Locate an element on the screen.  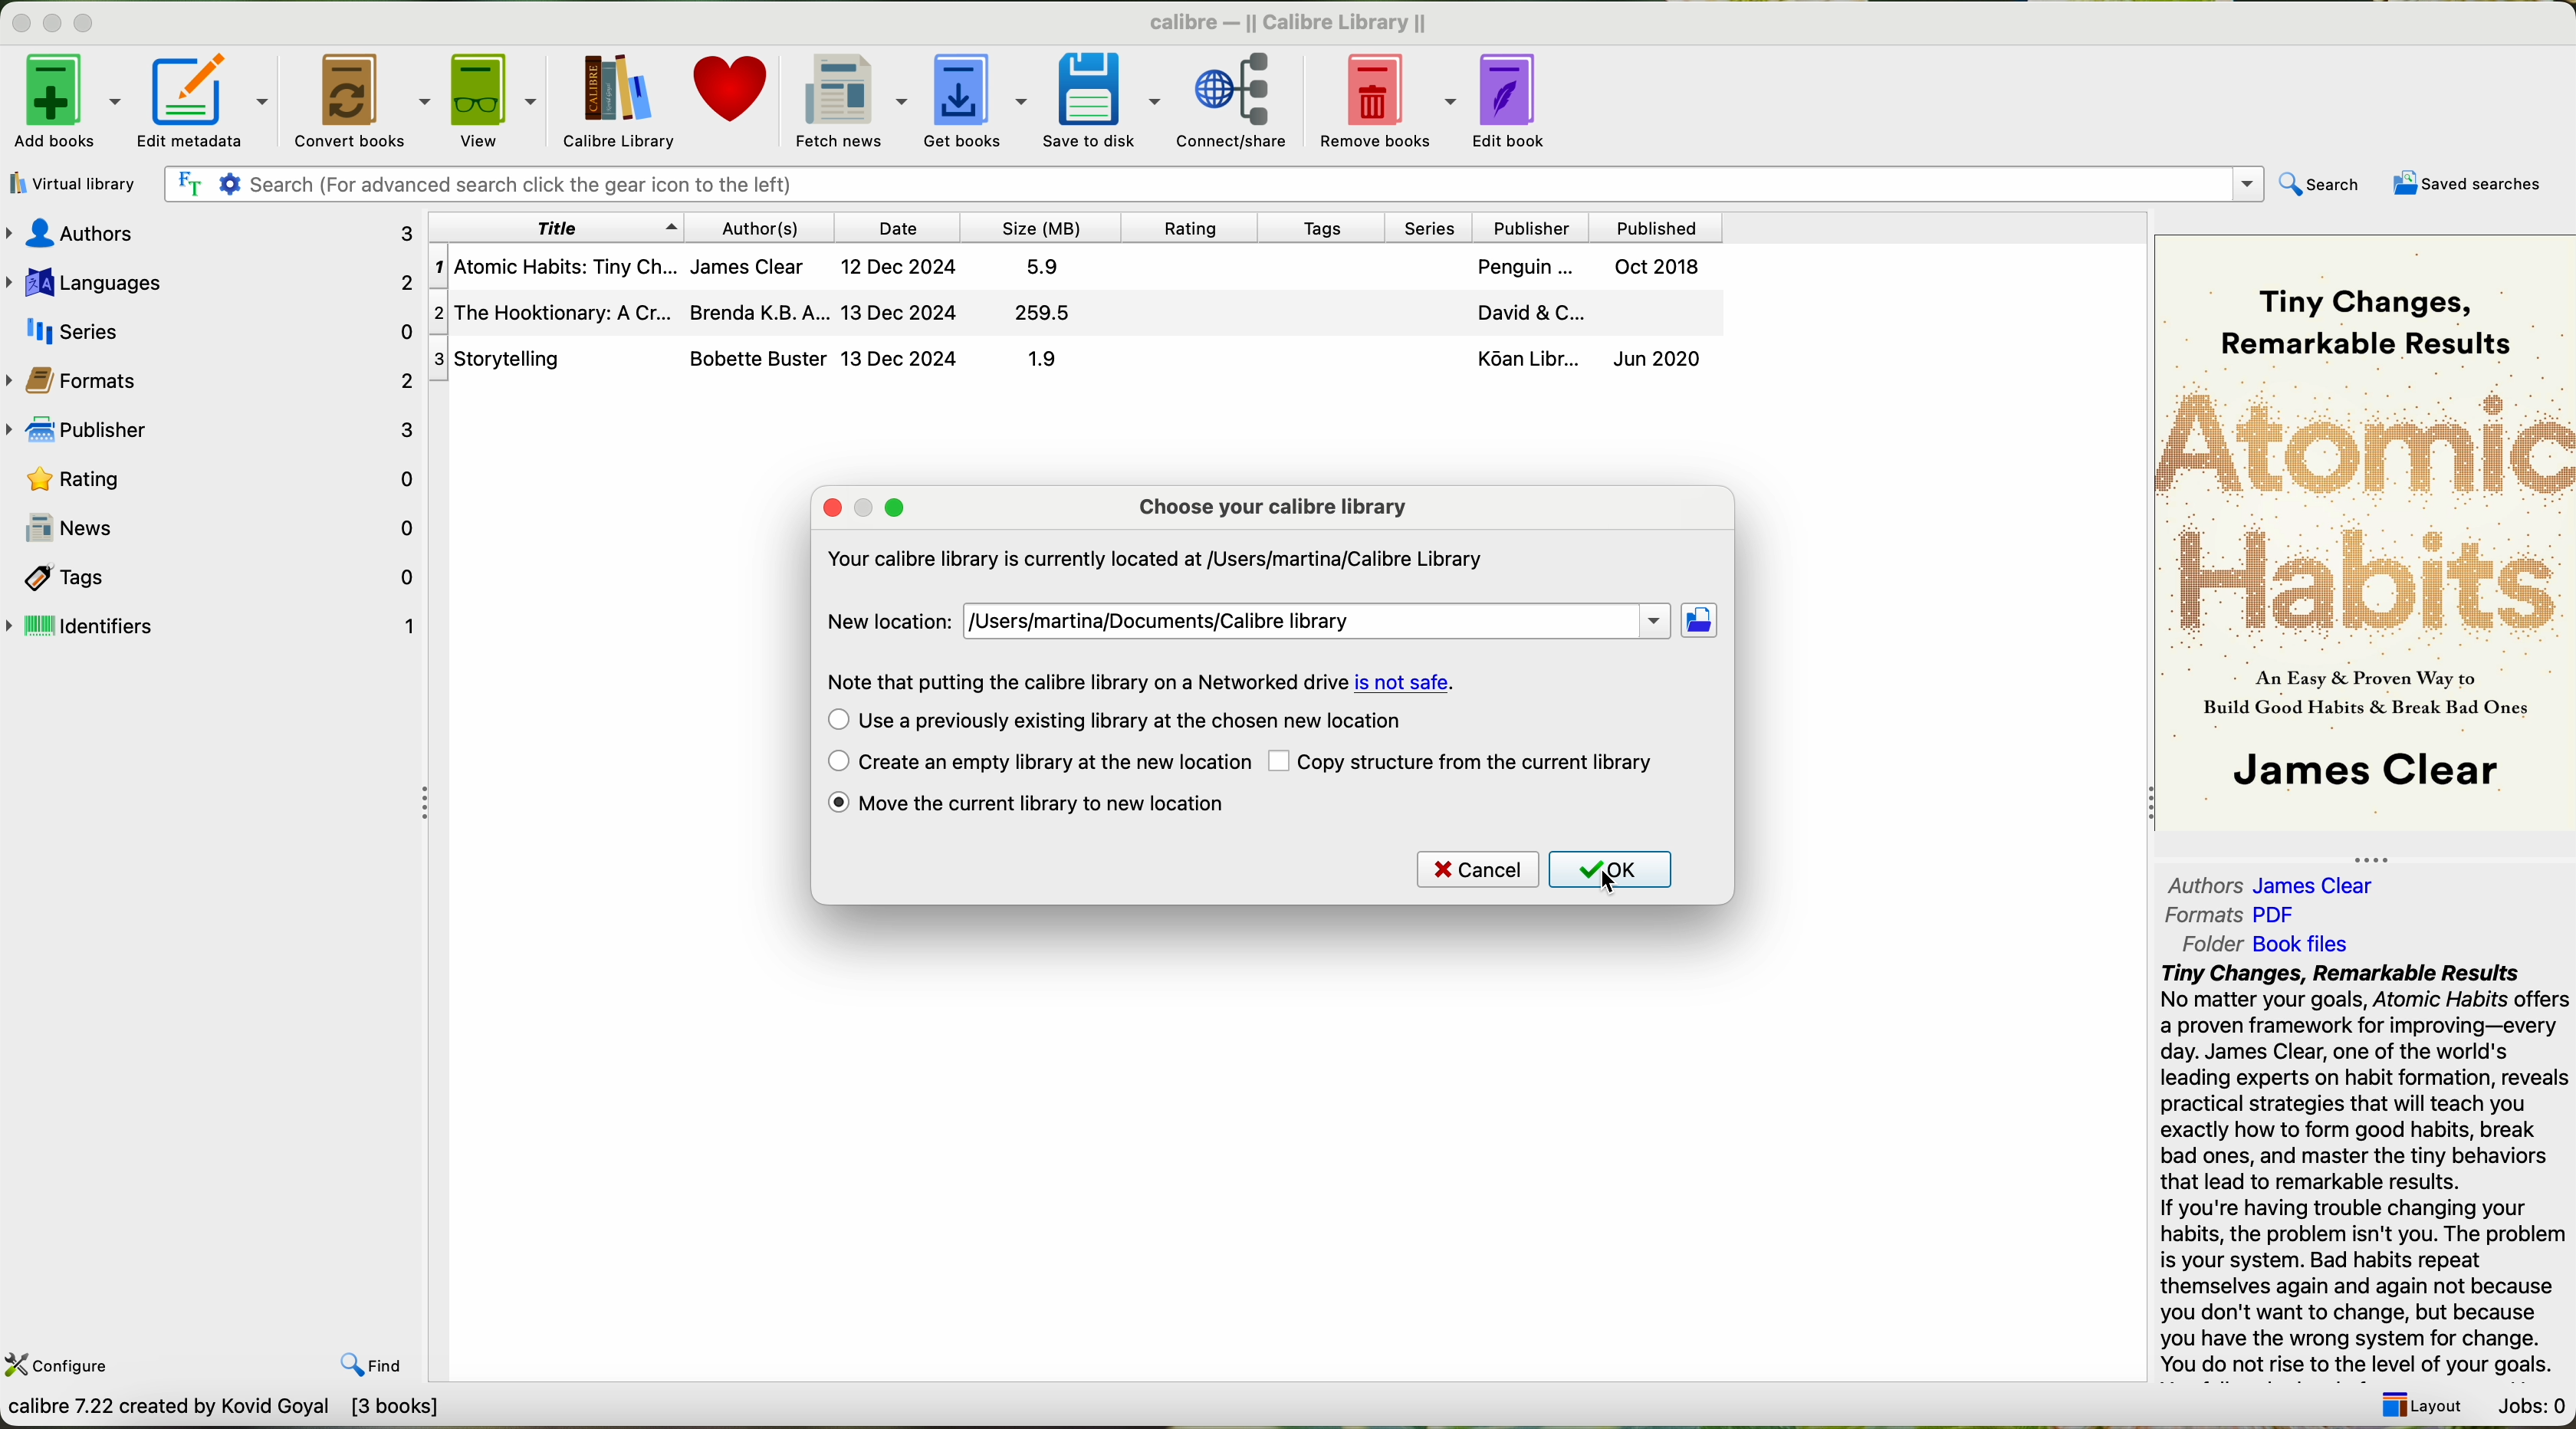
tags is located at coordinates (213, 578).